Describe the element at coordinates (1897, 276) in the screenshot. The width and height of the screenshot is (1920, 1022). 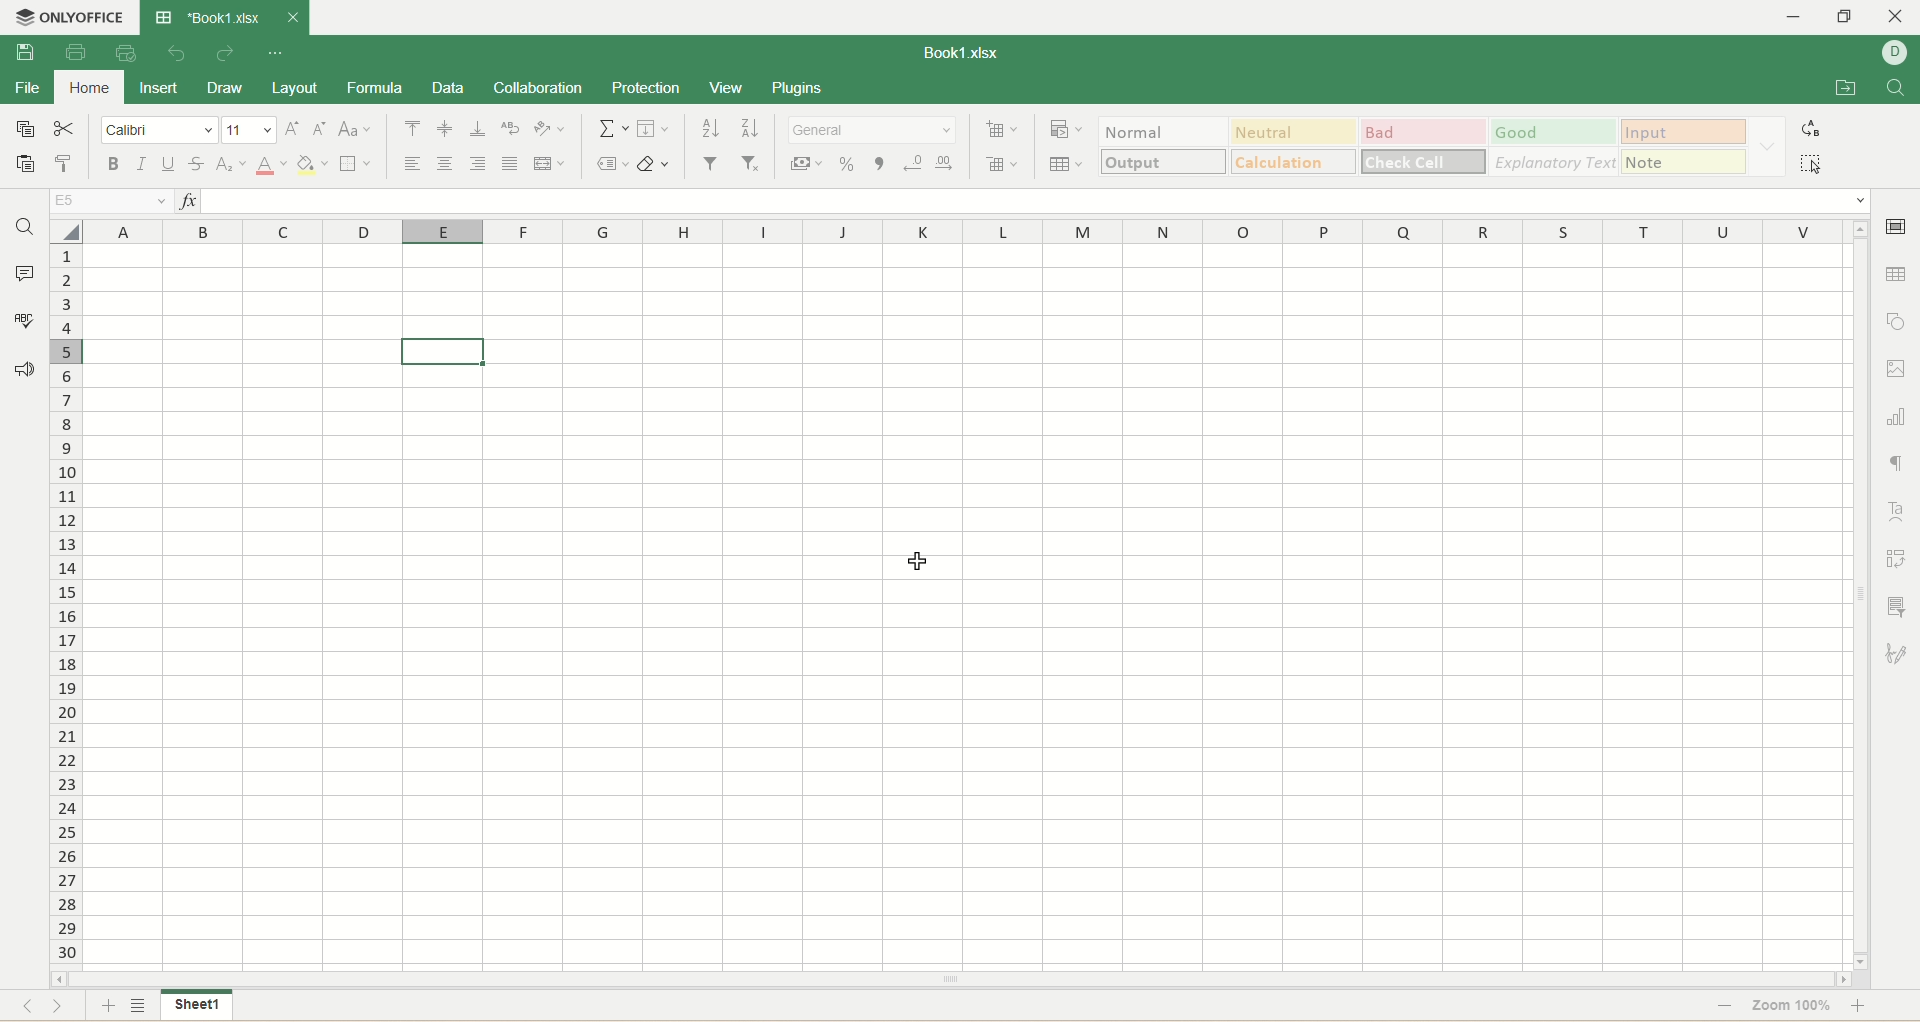
I see `table settings` at that location.